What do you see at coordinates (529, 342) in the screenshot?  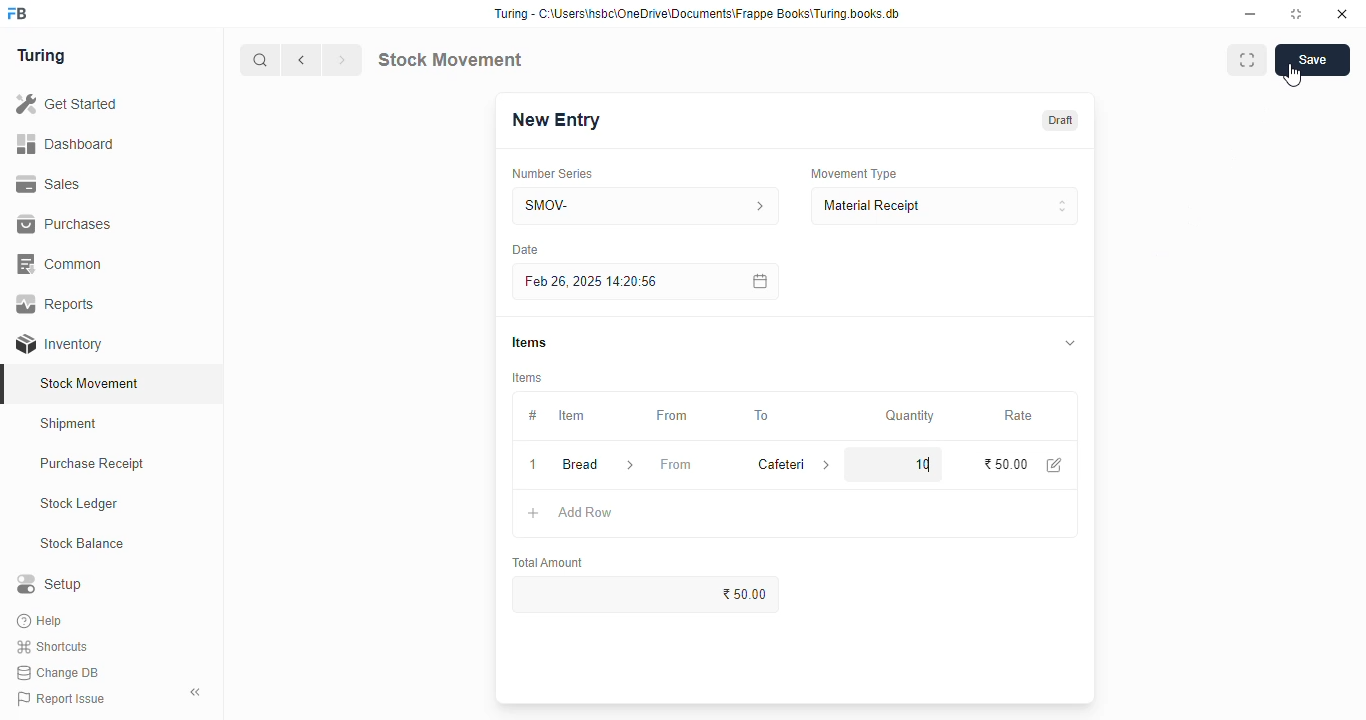 I see `items` at bounding box center [529, 342].